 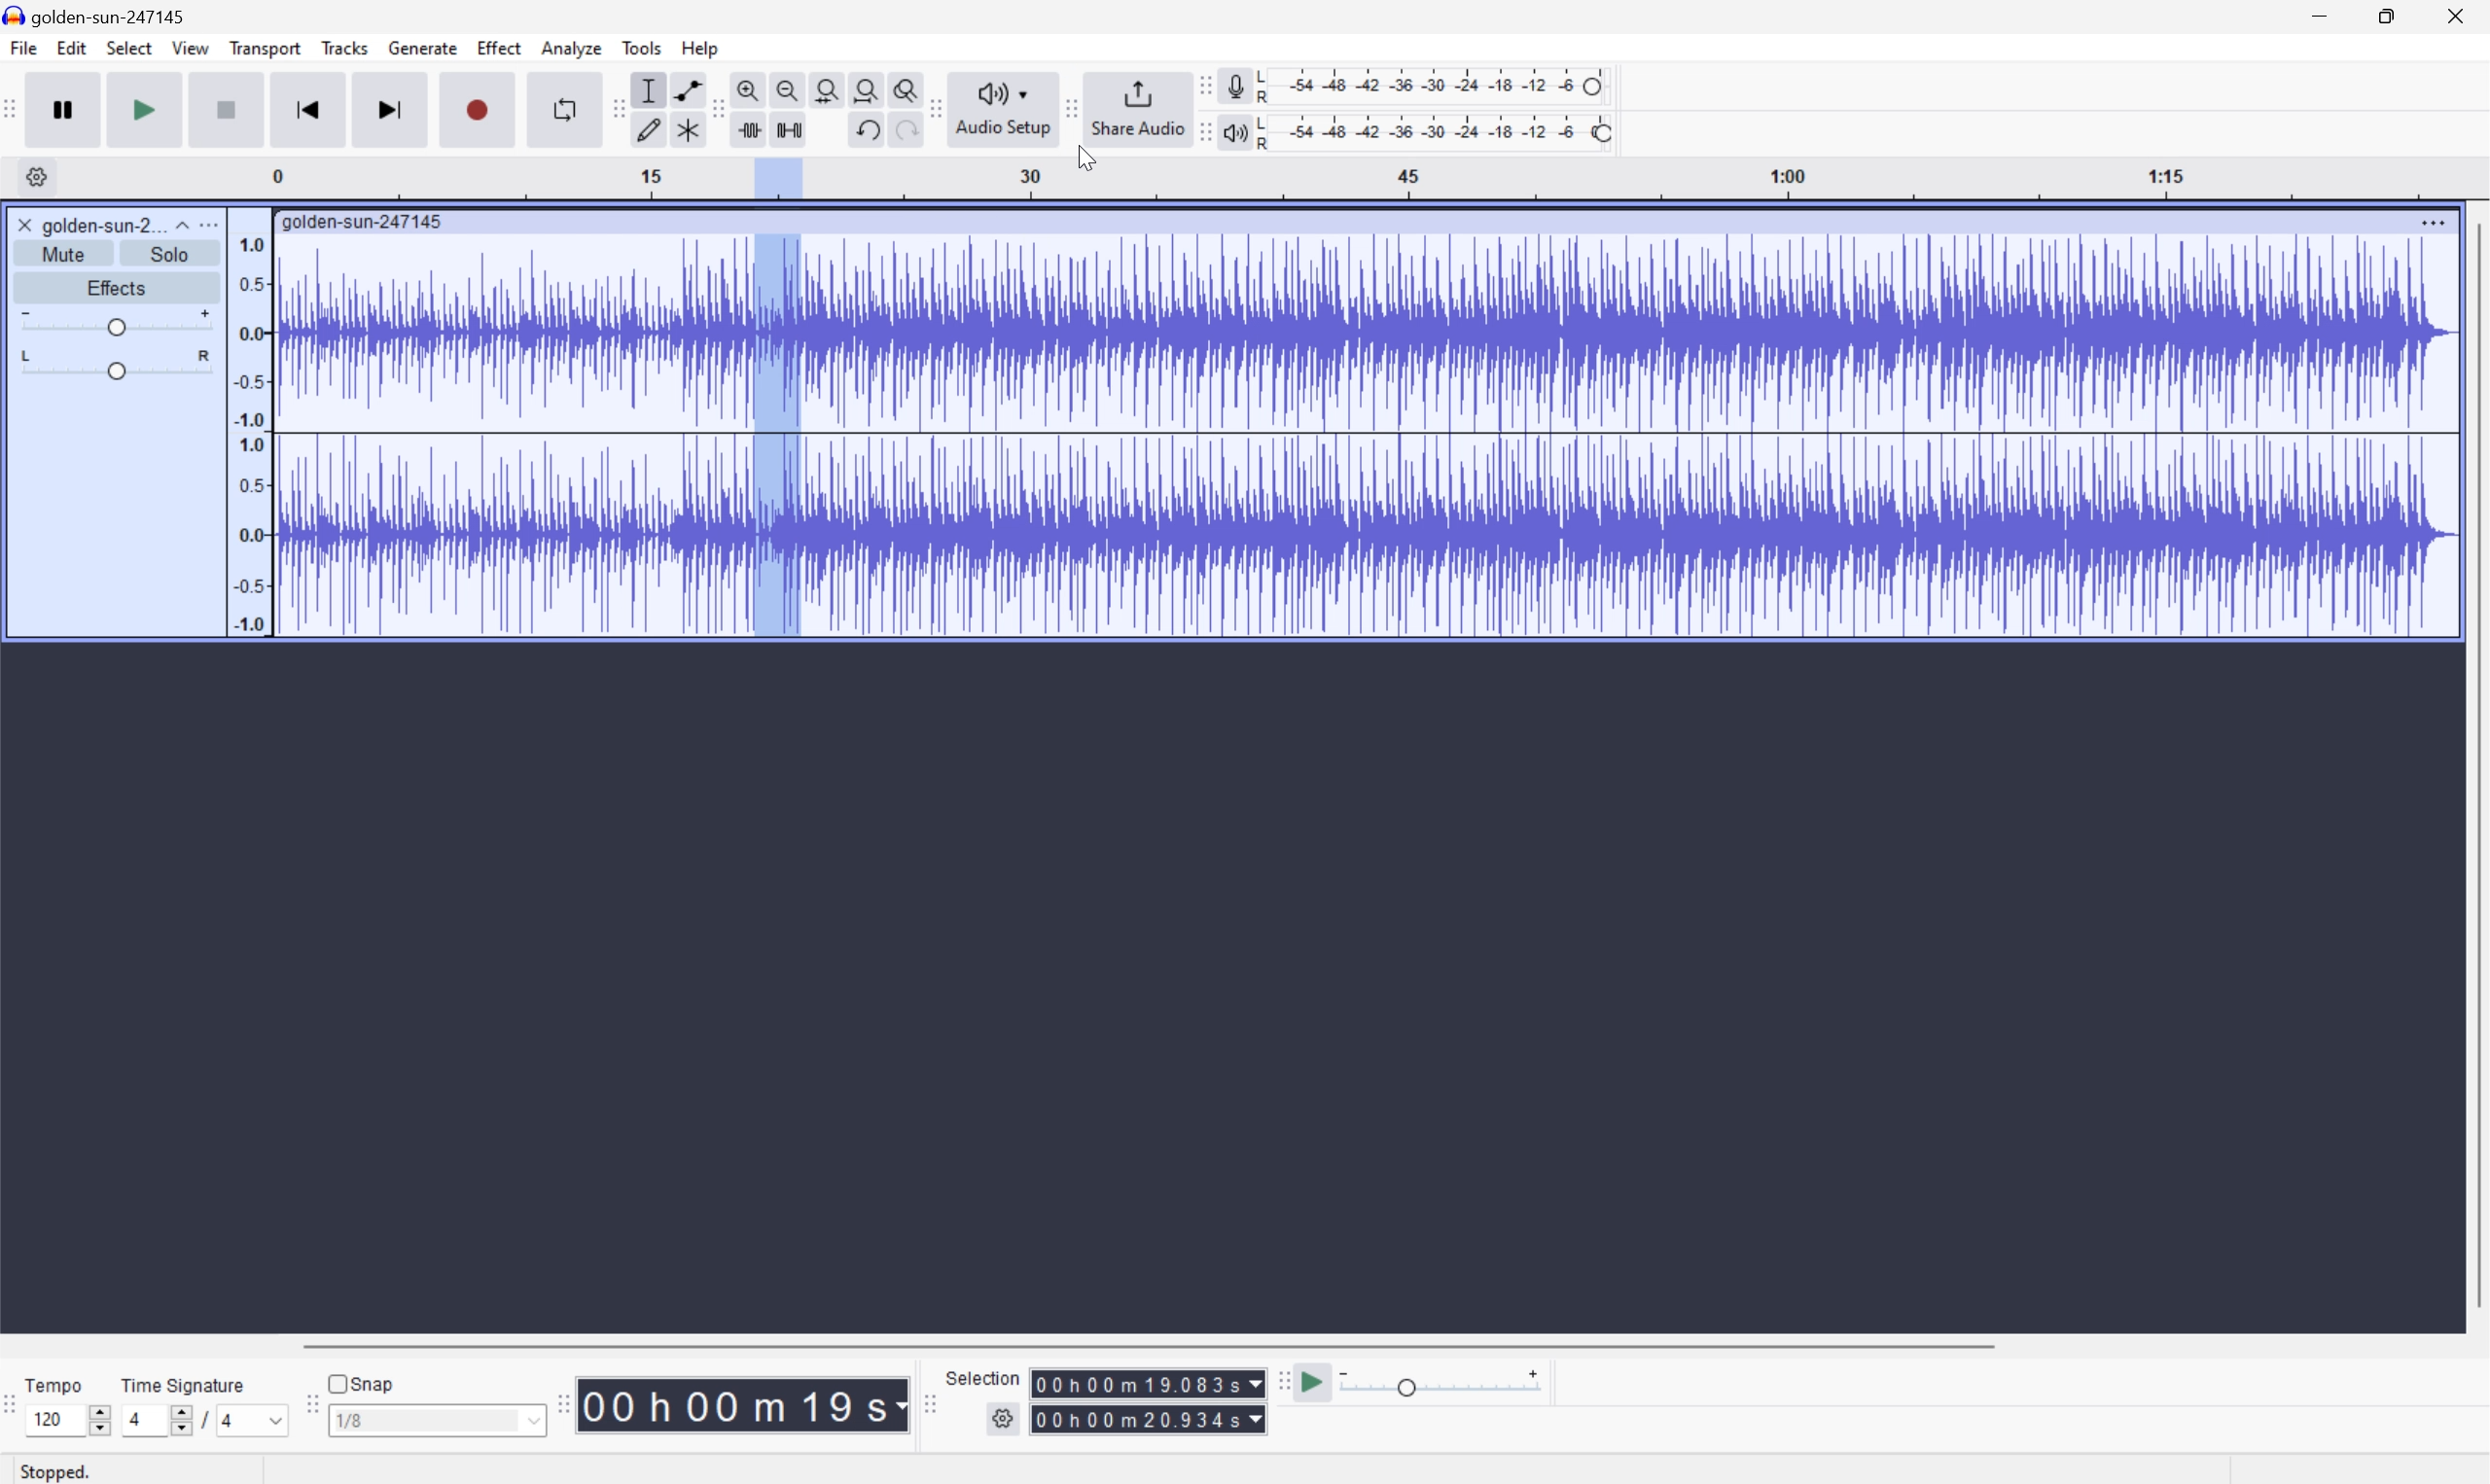 What do you see at coordinates (201, 1418) in the screenshot?
I see `/` at bounding box center [201, 1418].